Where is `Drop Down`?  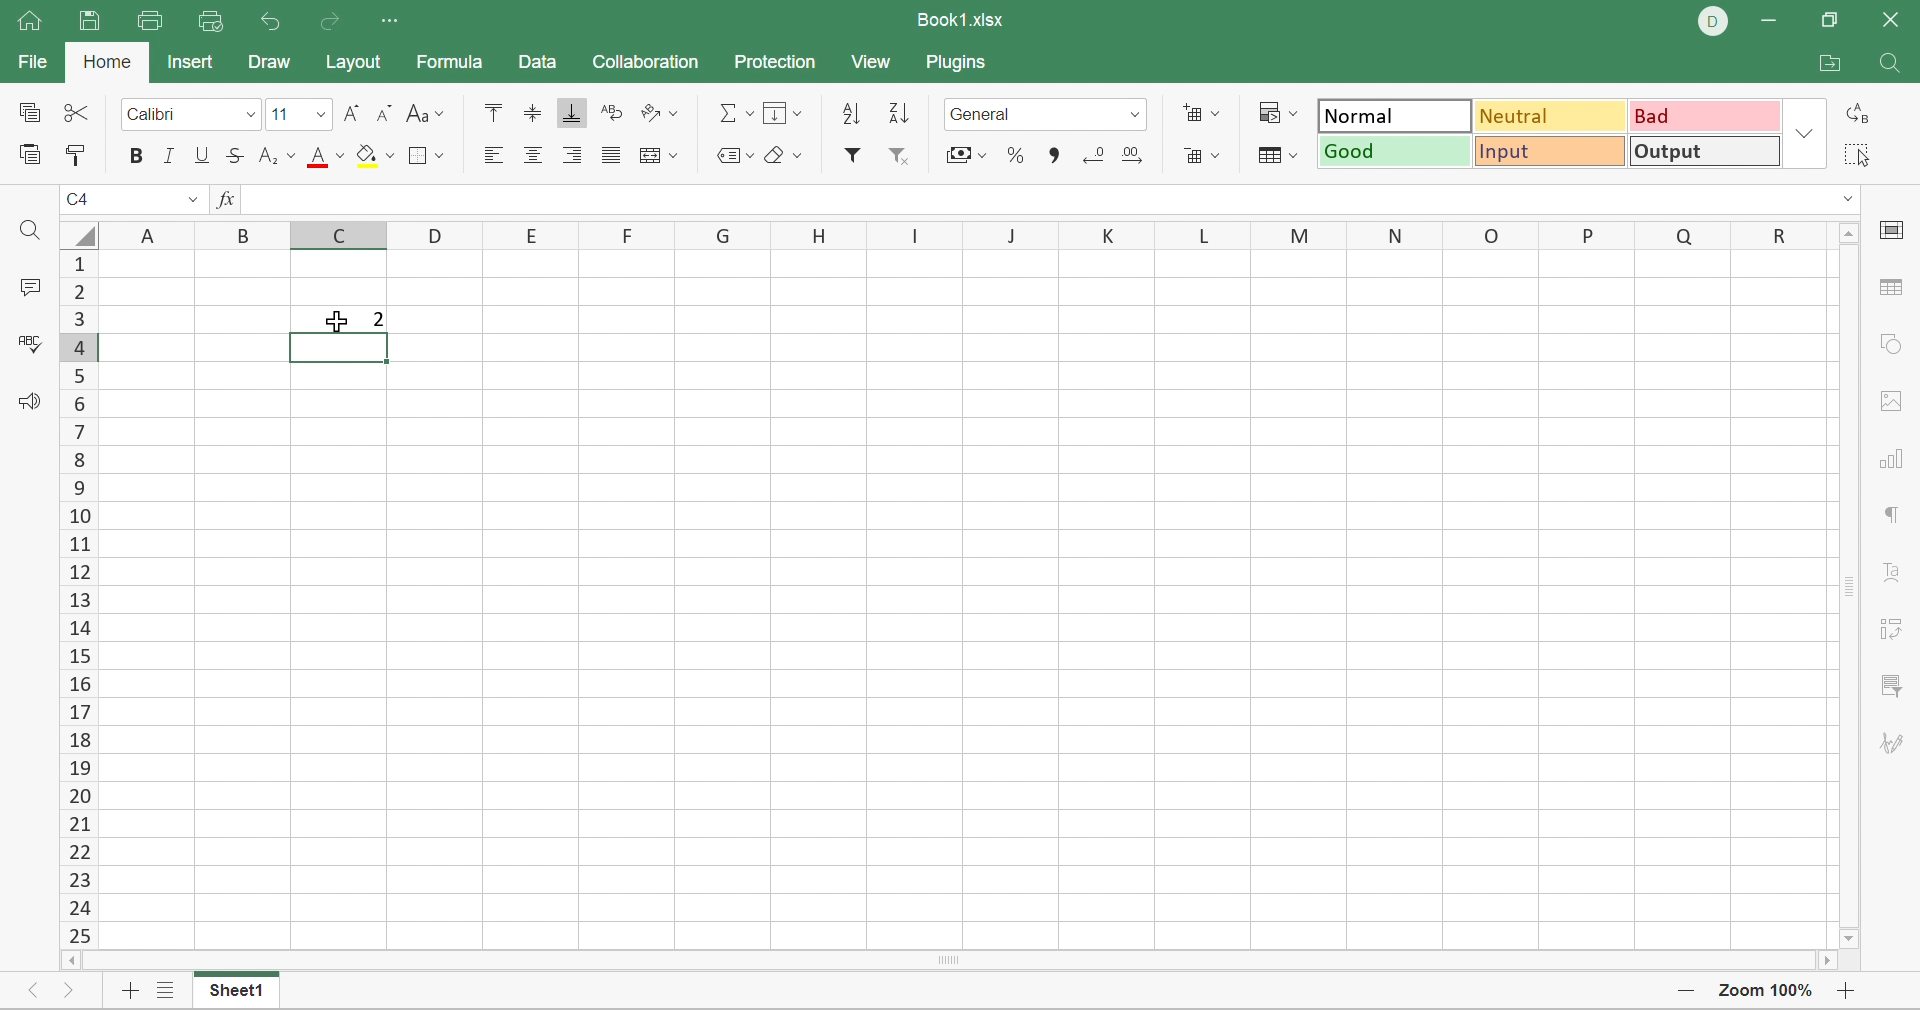 Drop Down is located at coordinates (1803, 133).